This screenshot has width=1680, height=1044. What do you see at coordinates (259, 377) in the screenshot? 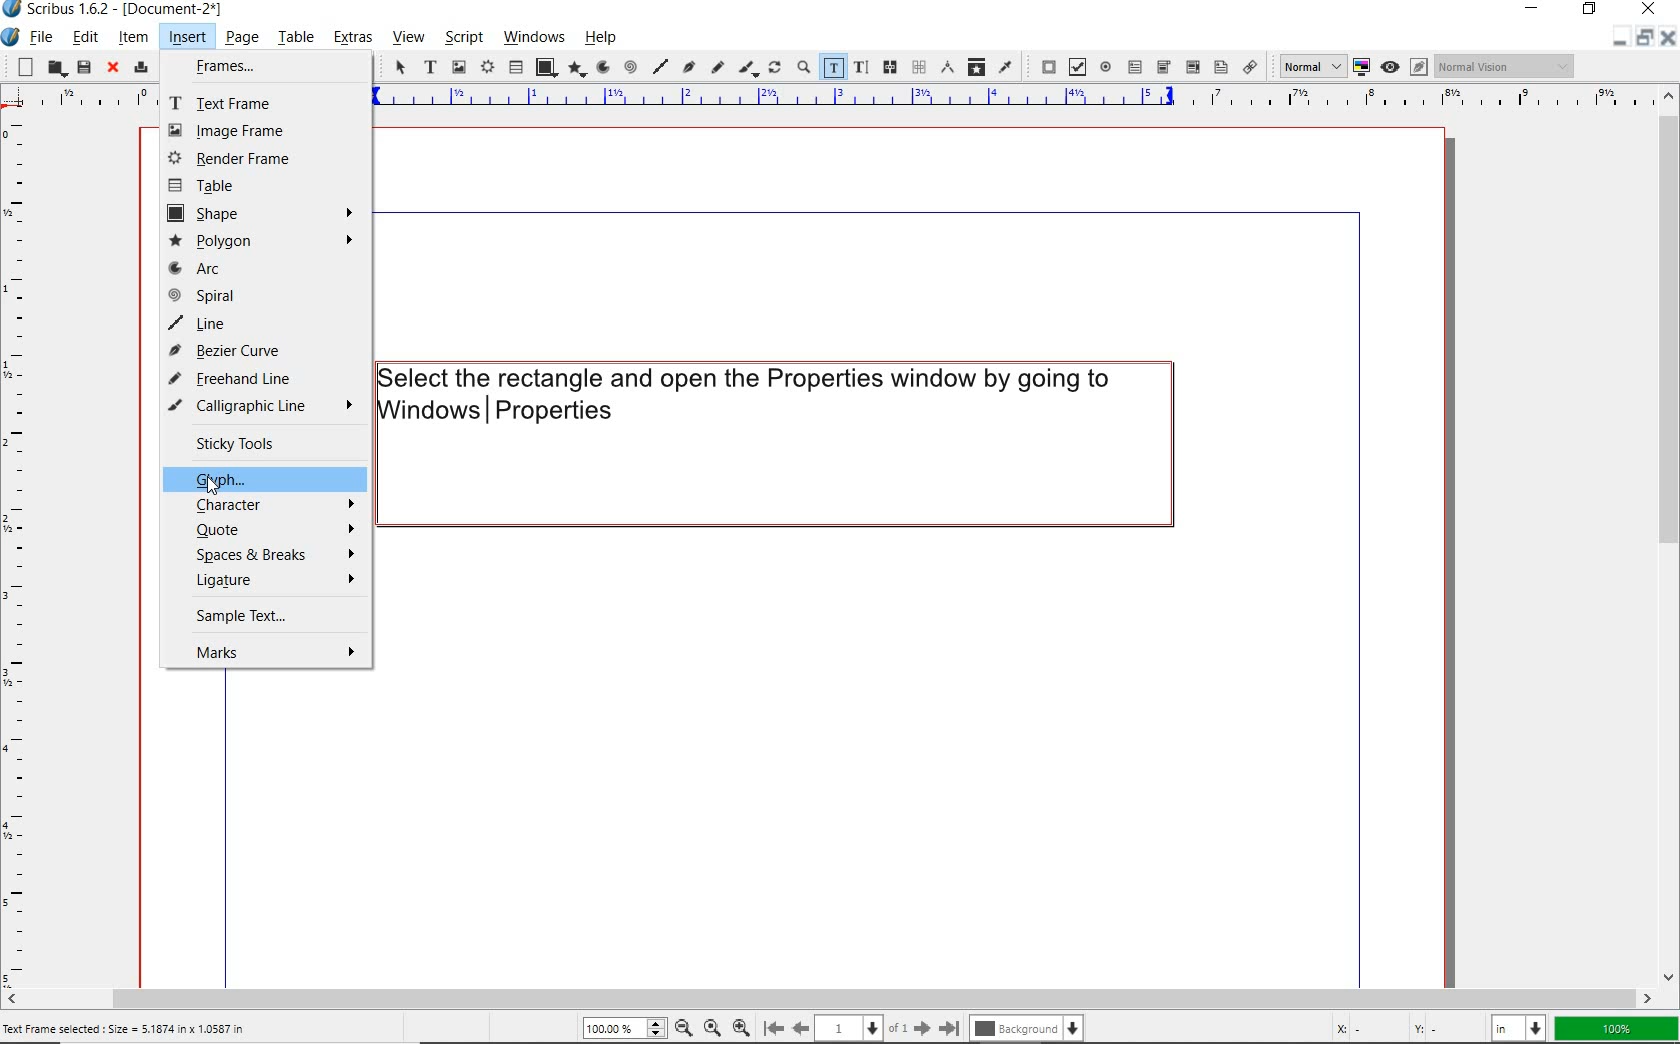
I see `freehand line` at bounding box center [259, 377].